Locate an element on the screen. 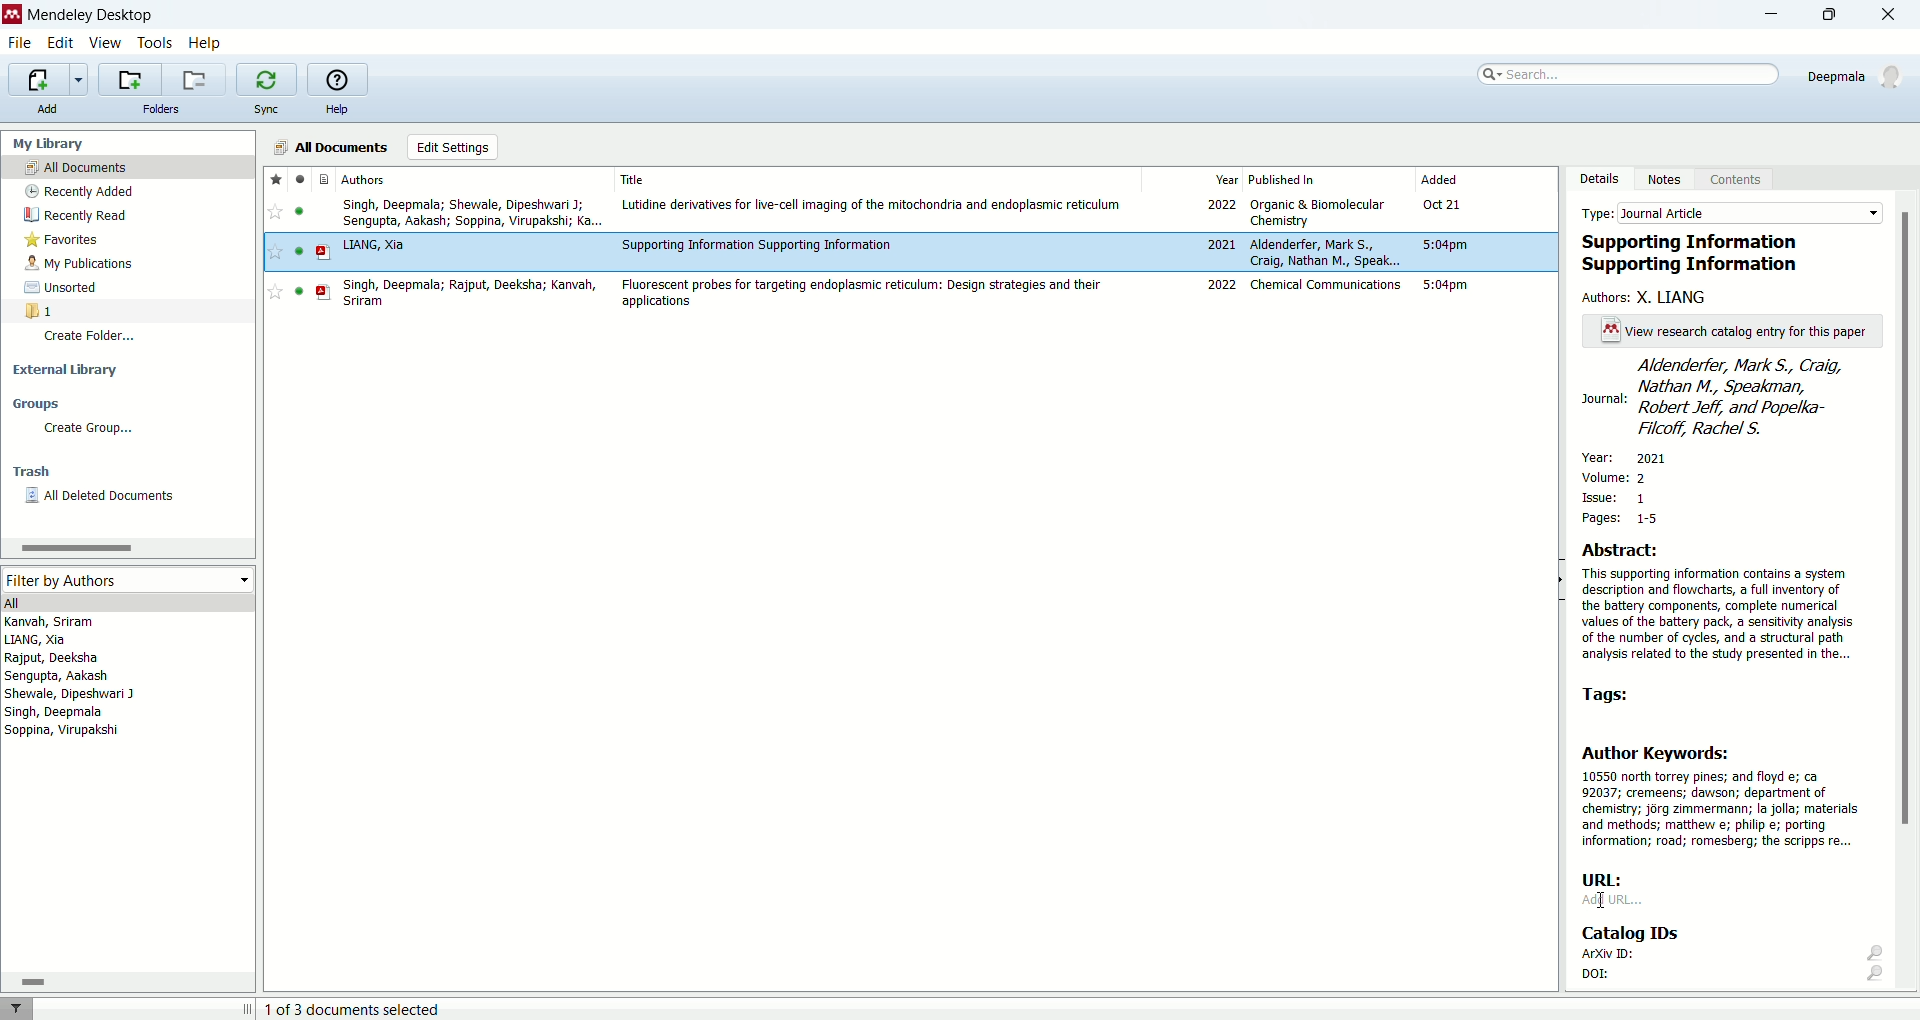 This screenshot has height=1020, width=1920. tools is located at coordinates (156, 42).